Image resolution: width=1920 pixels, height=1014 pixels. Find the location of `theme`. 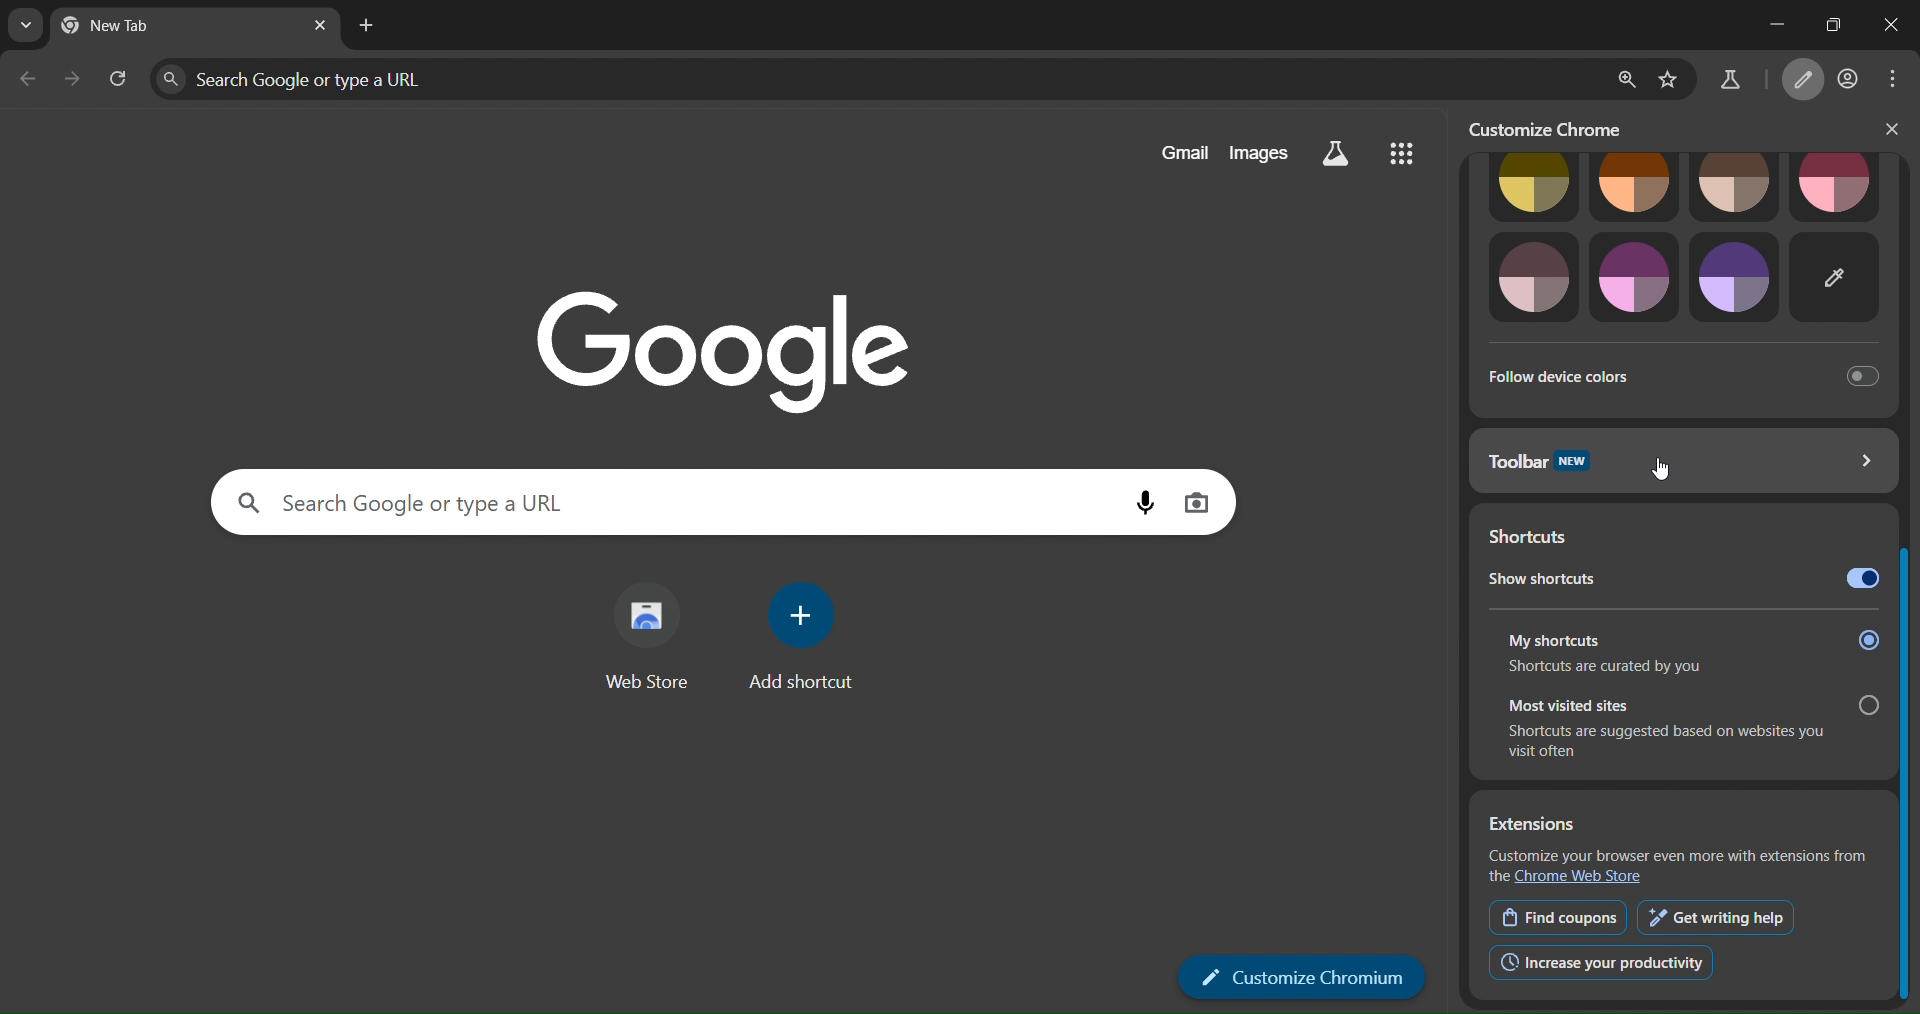

theme is located at coordinates (1637, 277).